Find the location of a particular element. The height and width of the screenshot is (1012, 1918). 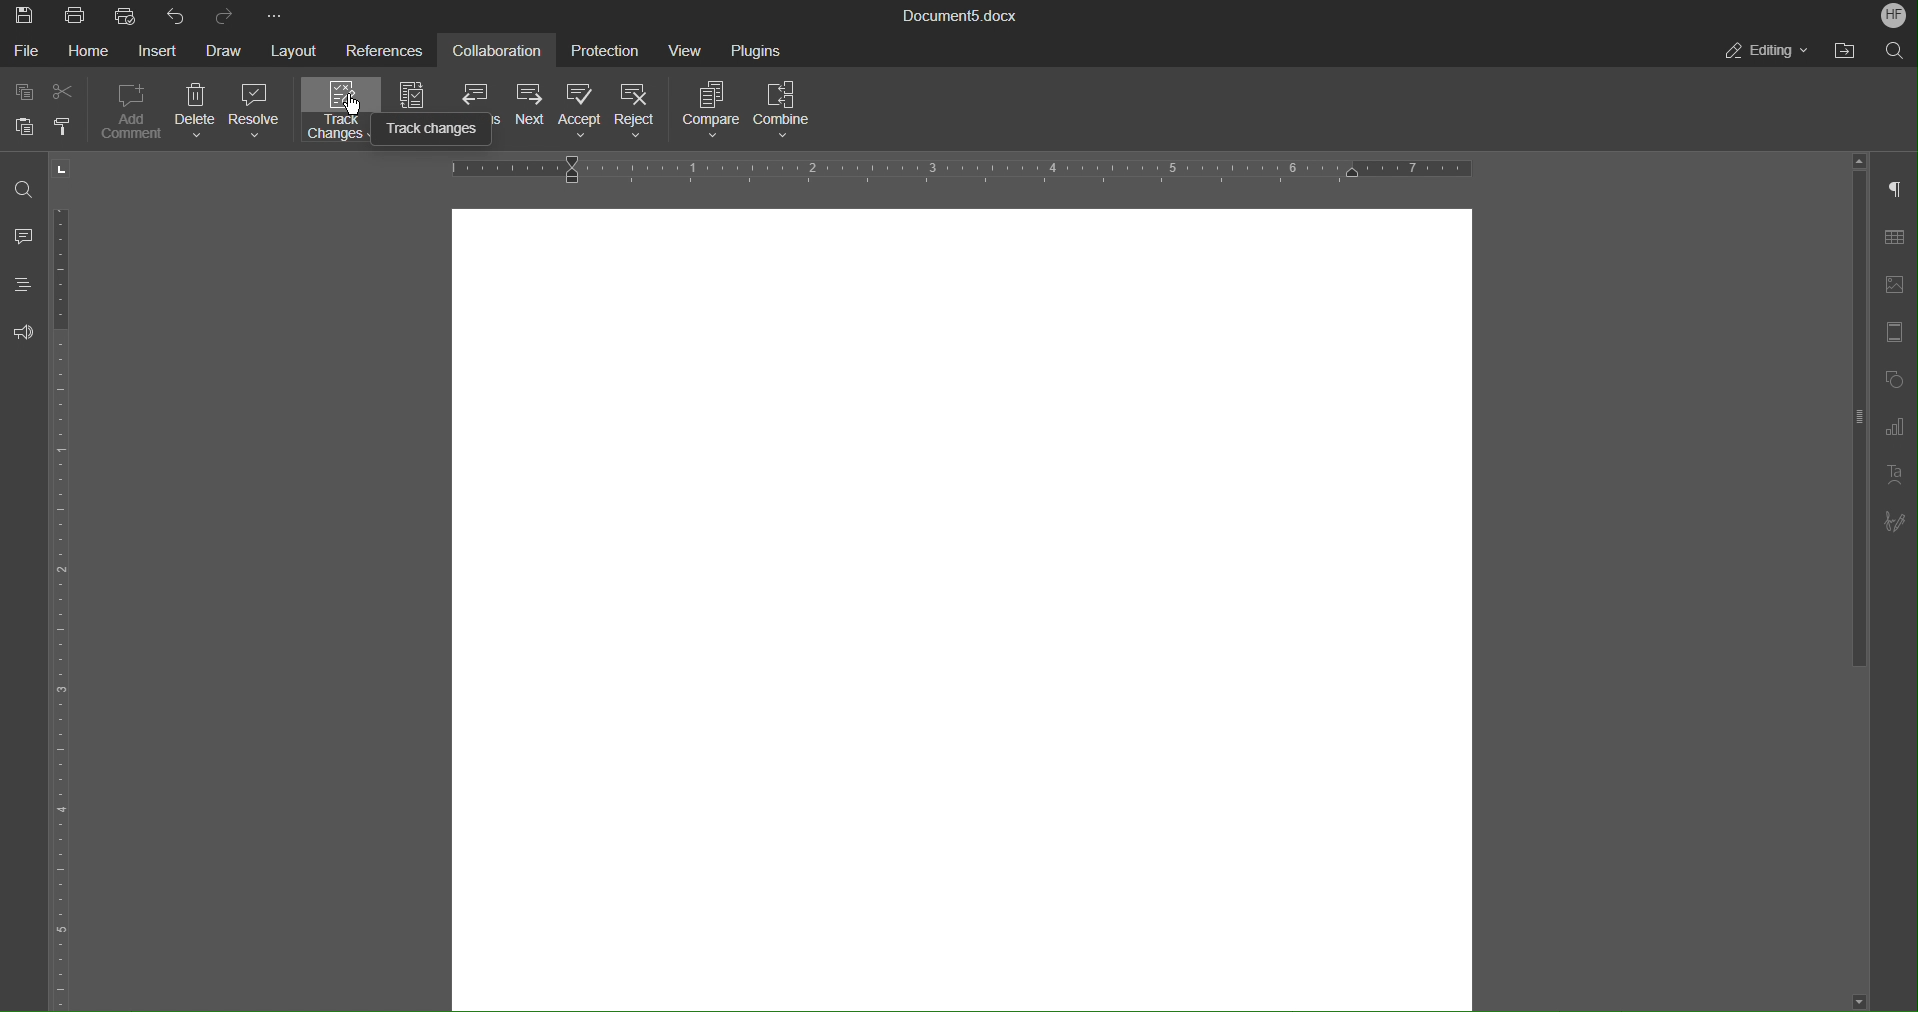

Image Settings is located at coordinates (1890, 289).